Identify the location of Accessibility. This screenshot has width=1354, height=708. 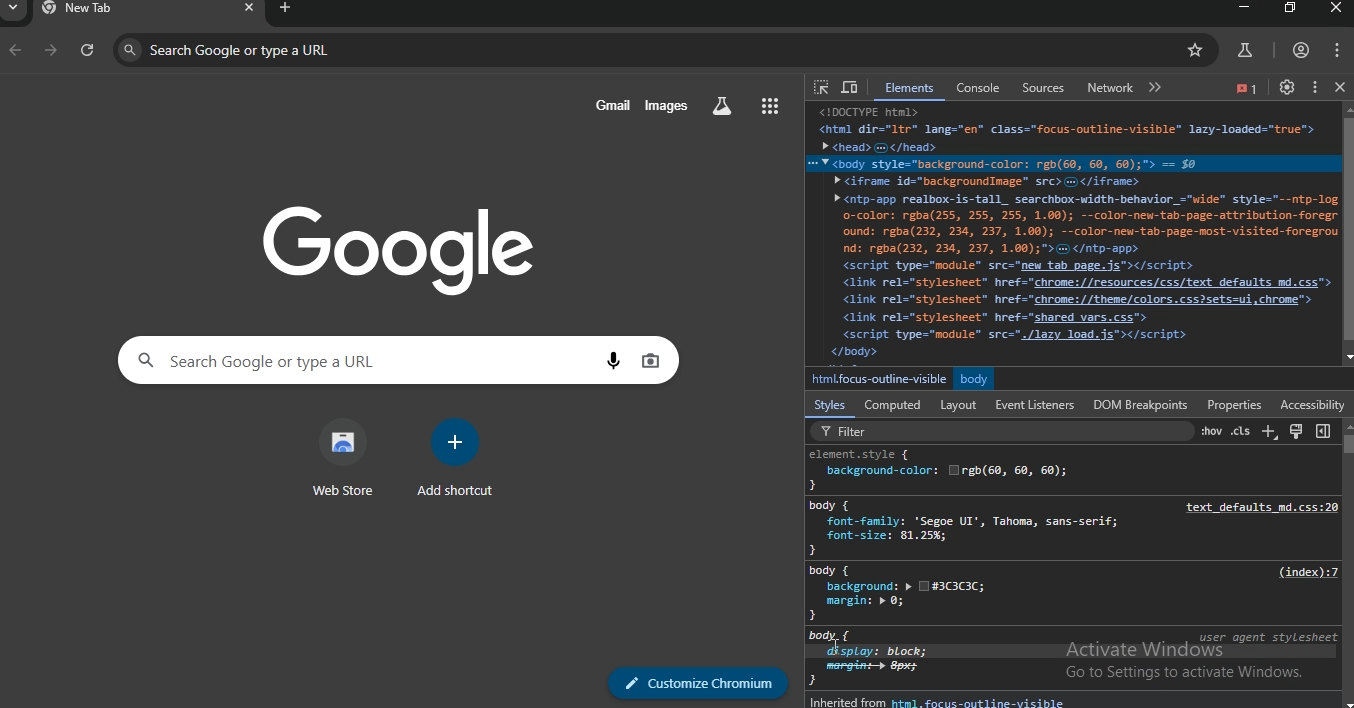
(1314, 404).